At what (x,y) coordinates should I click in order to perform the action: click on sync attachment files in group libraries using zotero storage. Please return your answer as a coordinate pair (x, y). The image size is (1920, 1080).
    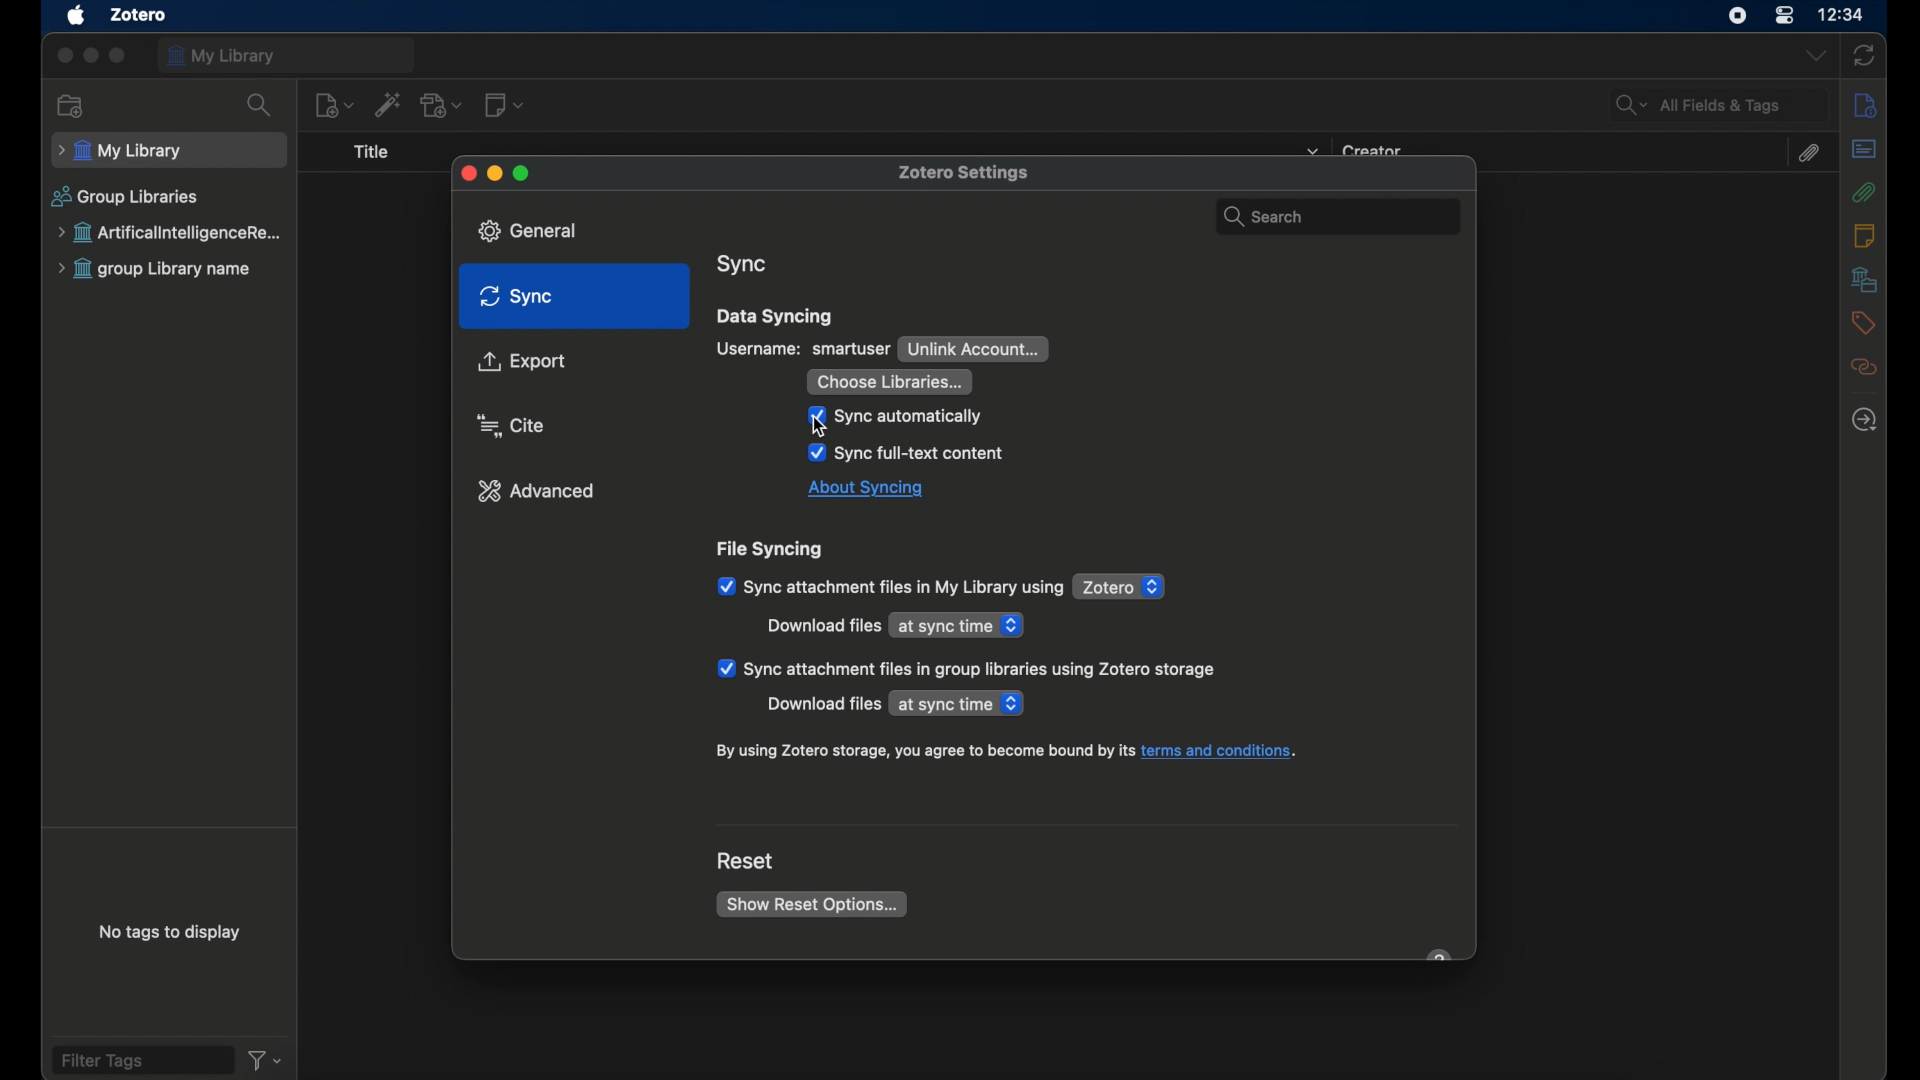
    Looking at the image, I should click on (966, 668).